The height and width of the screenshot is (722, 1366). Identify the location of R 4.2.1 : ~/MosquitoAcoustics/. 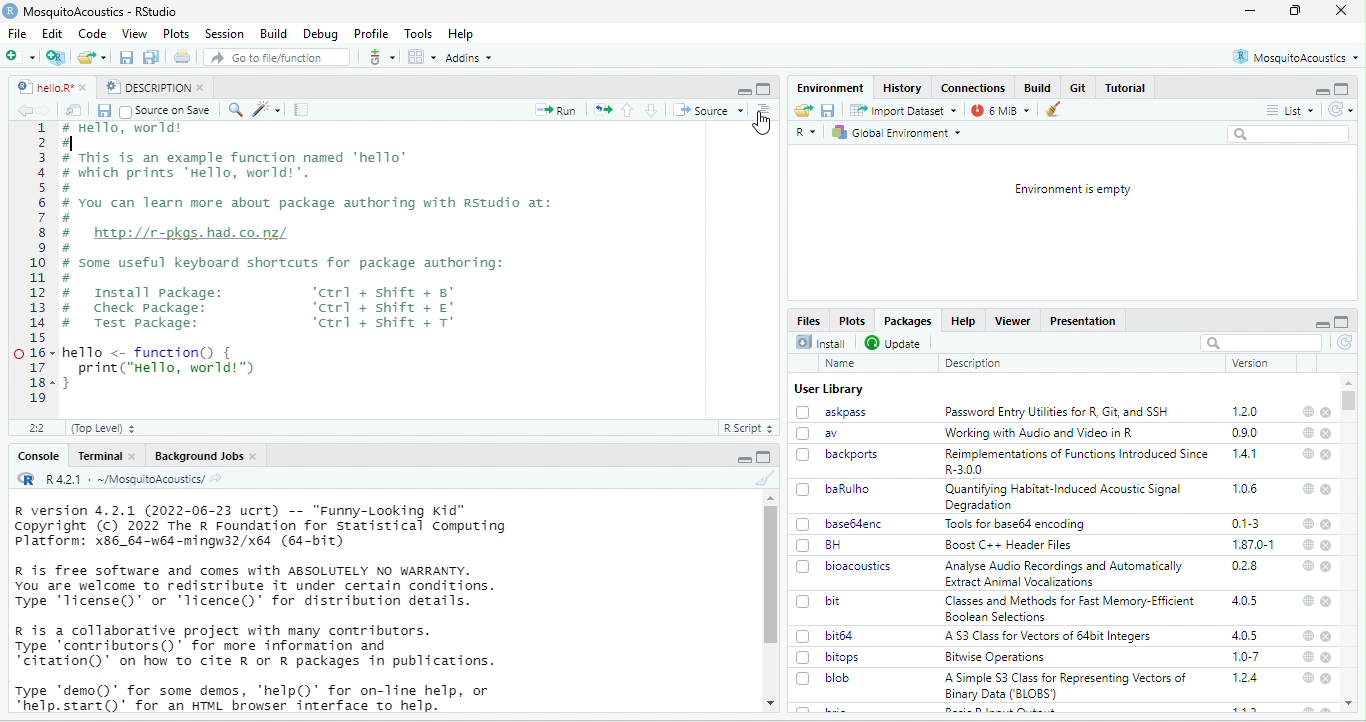
(120, 480).